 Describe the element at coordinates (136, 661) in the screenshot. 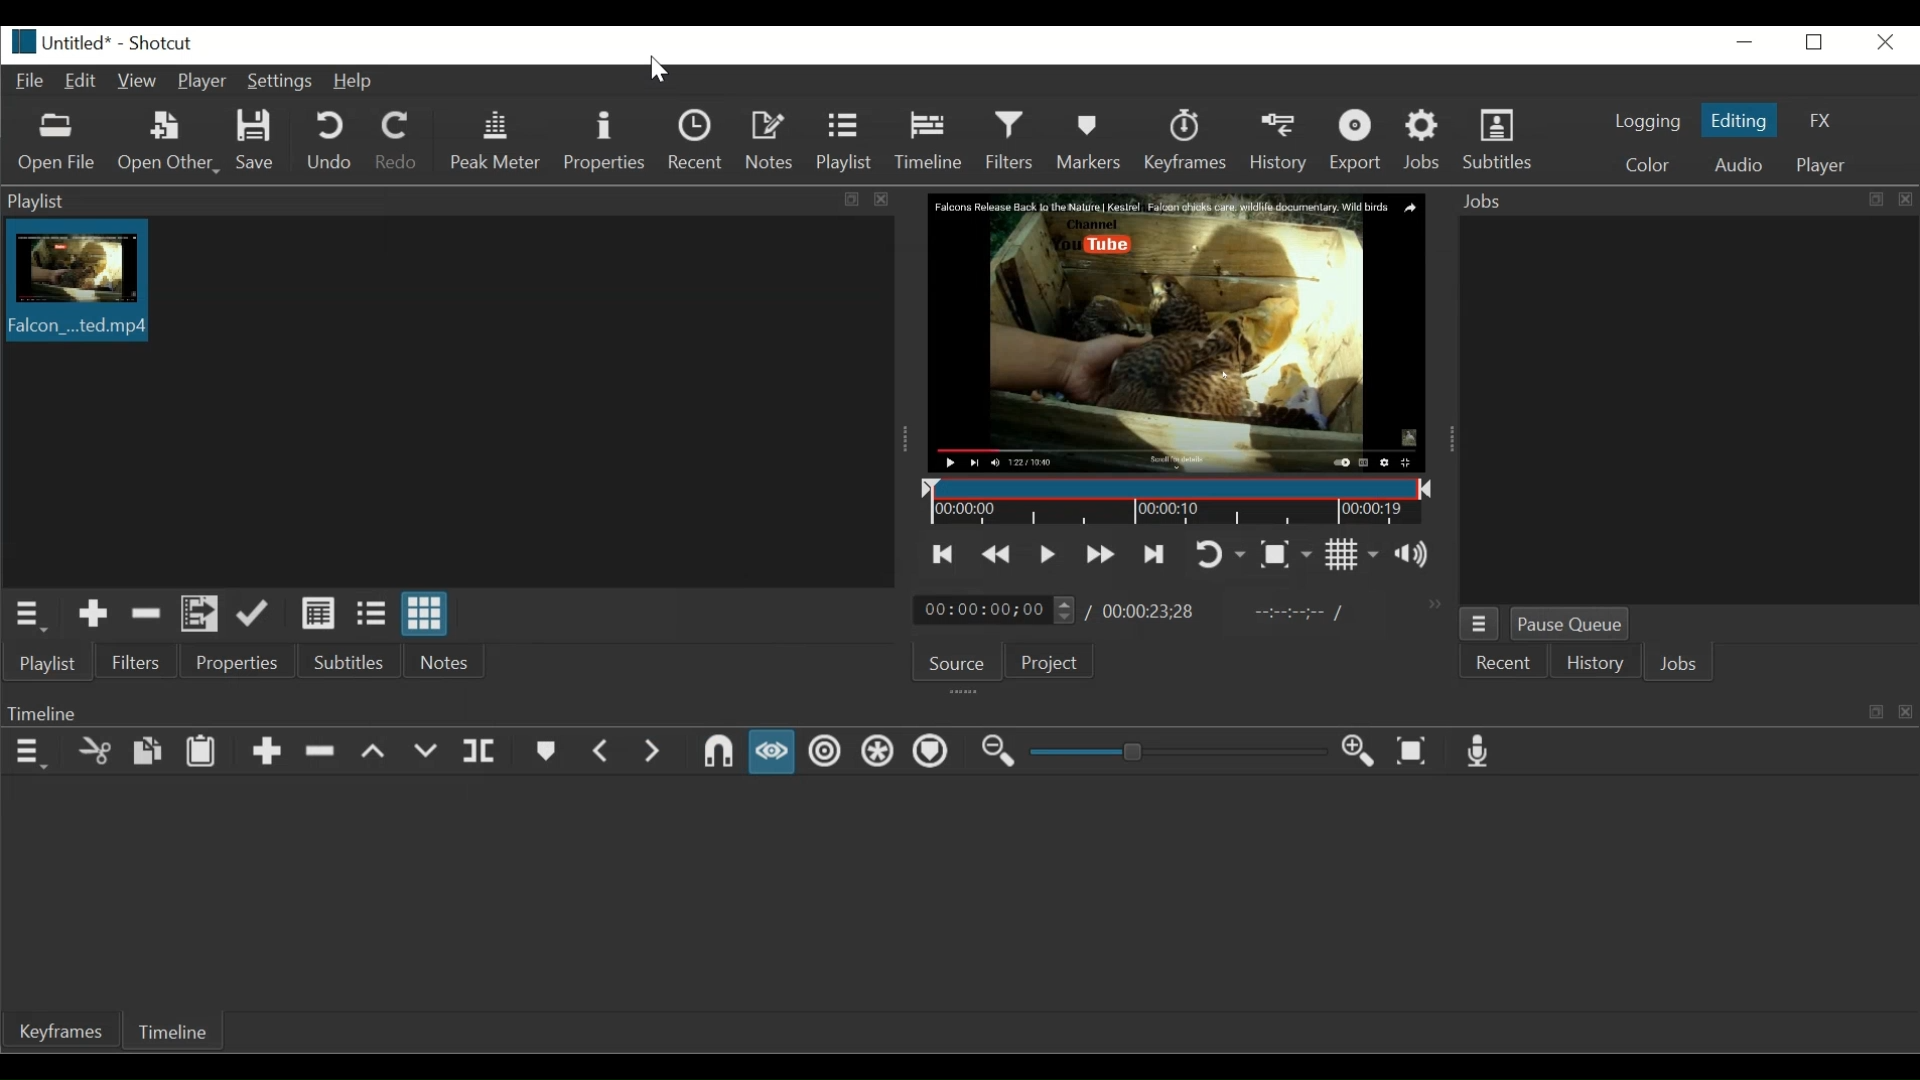

I see `Filters` at that location.